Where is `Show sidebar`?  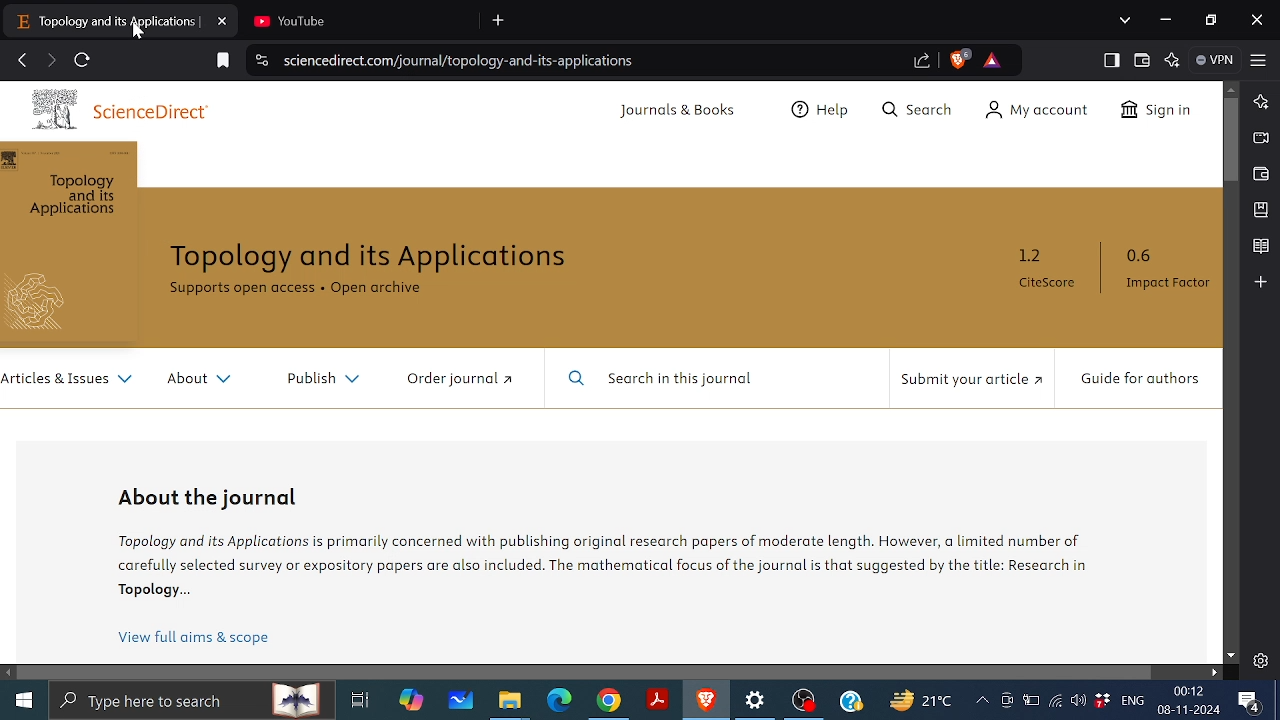 Show sidebar is located at coordinates (1112, 60).